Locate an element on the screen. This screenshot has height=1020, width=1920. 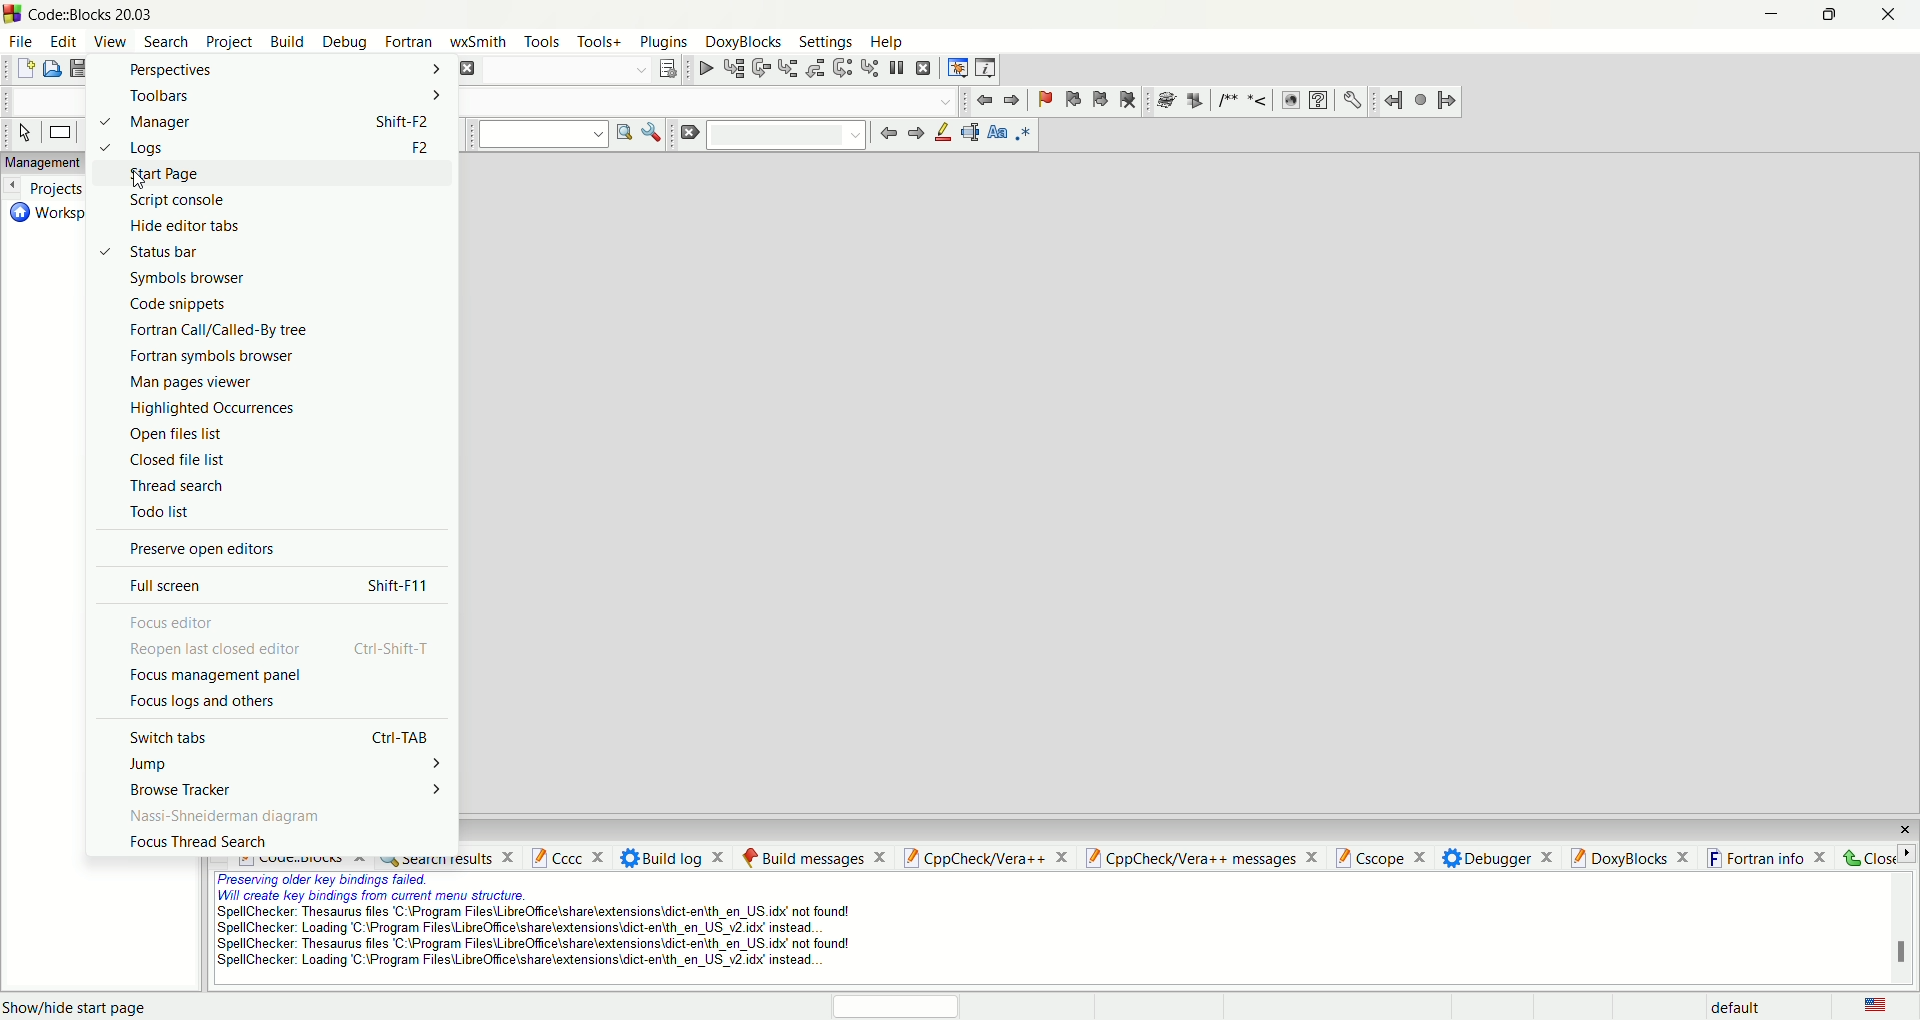
break debugger is located at coordinates (899, 67).